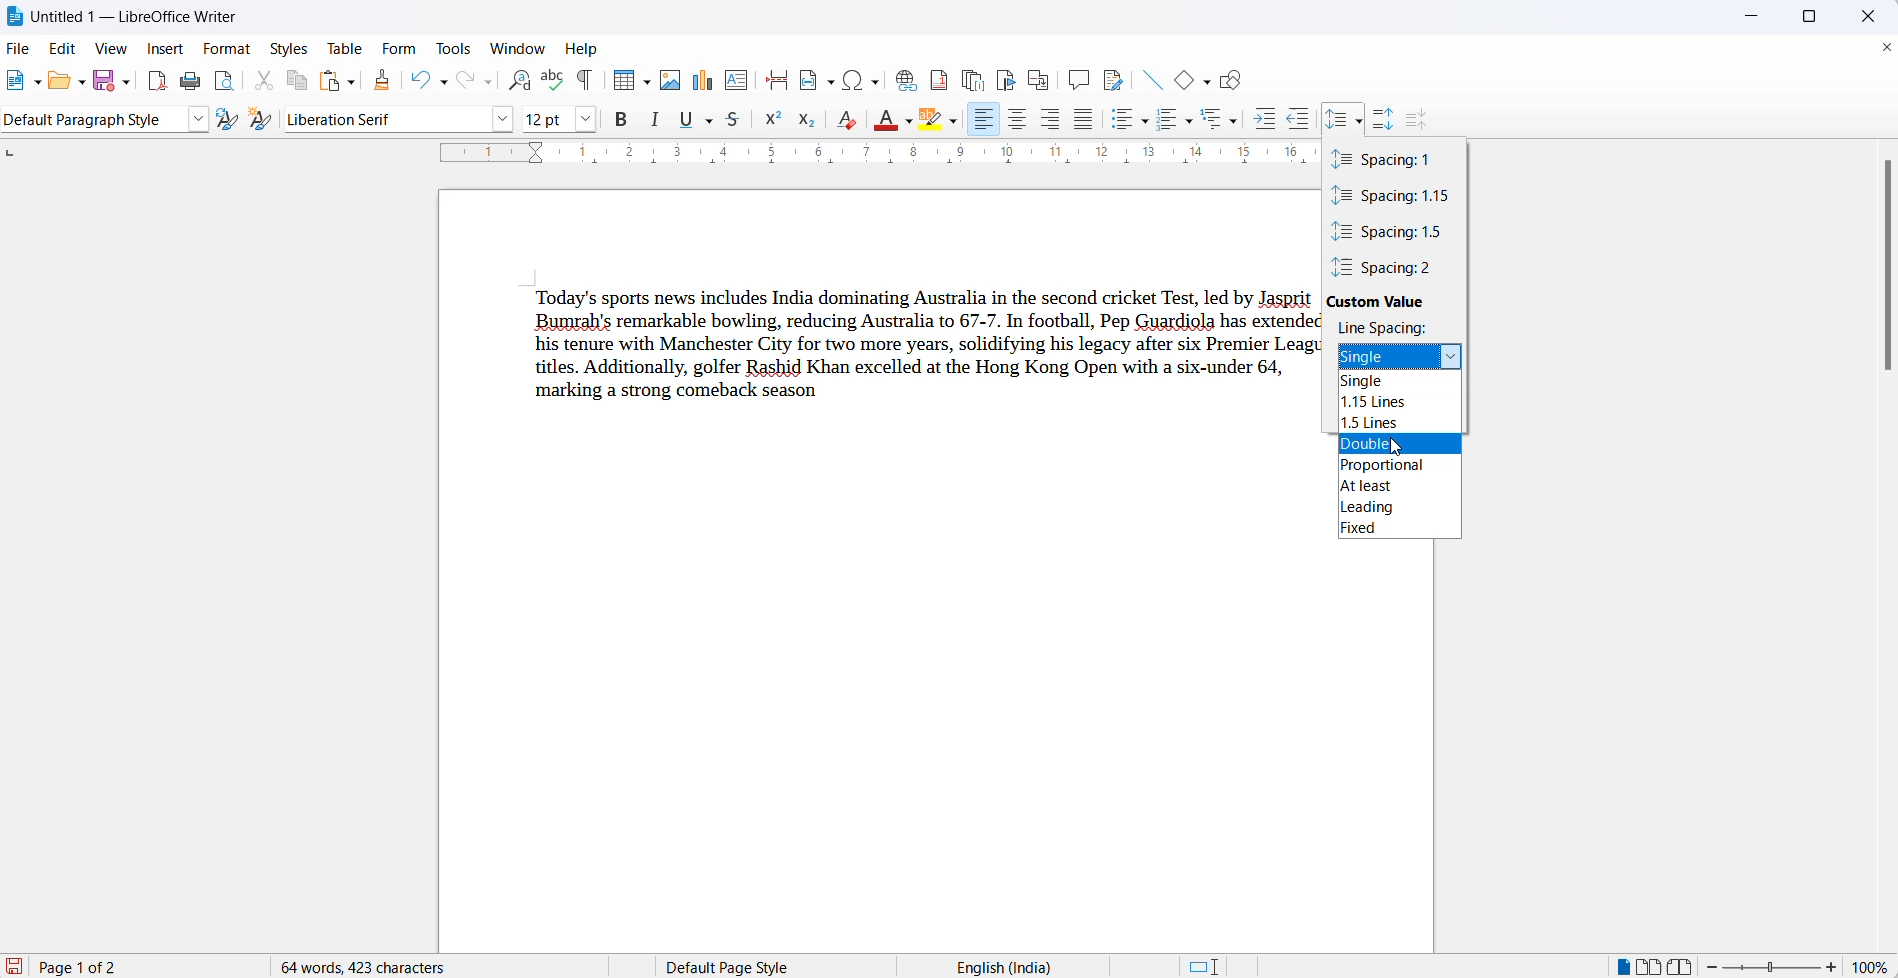 This screenshot has height=978, width=1898. Describe the element at coordinates (156, 81) in the screenshot. I see `export as pdf` at that location.